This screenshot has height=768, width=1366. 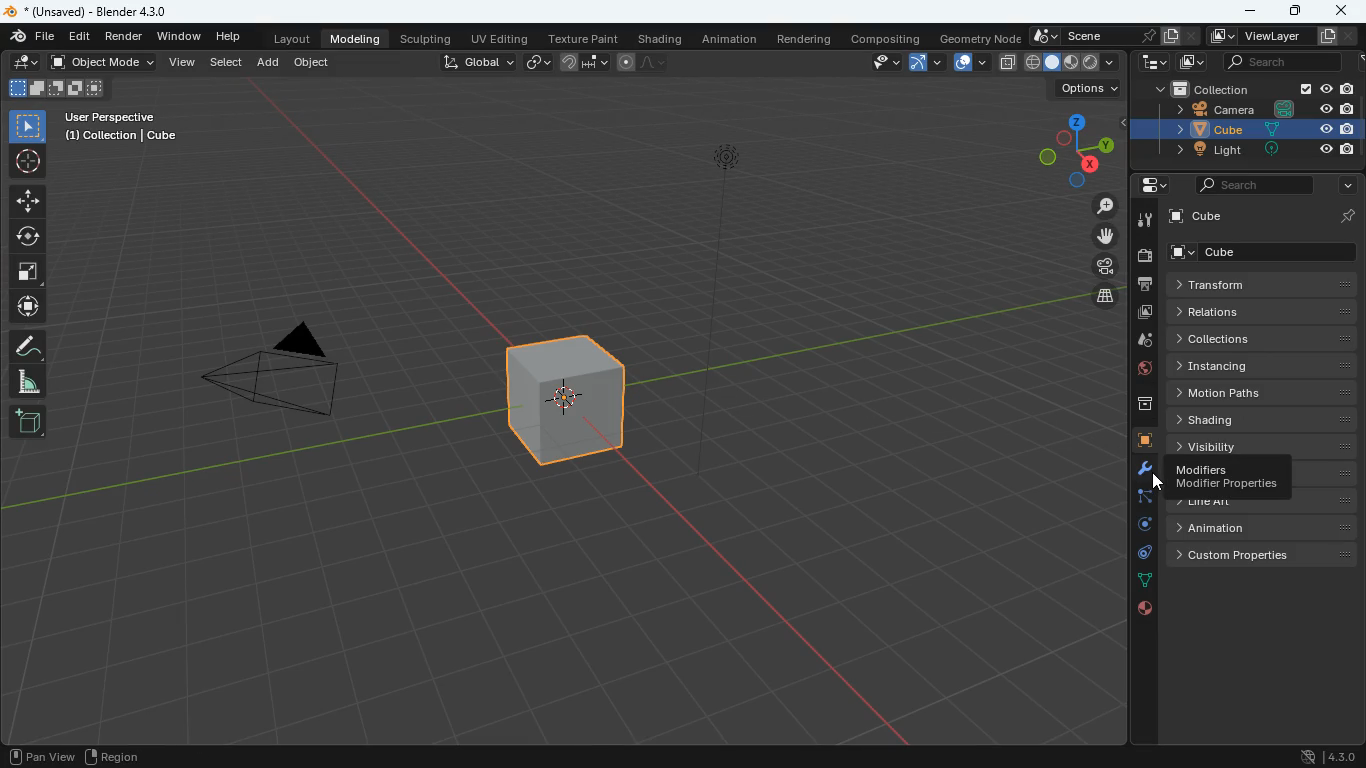 What do you see at coordinates (1155, 63) in the screenshot?
I see `tech` at bounding box center [1155, 63].